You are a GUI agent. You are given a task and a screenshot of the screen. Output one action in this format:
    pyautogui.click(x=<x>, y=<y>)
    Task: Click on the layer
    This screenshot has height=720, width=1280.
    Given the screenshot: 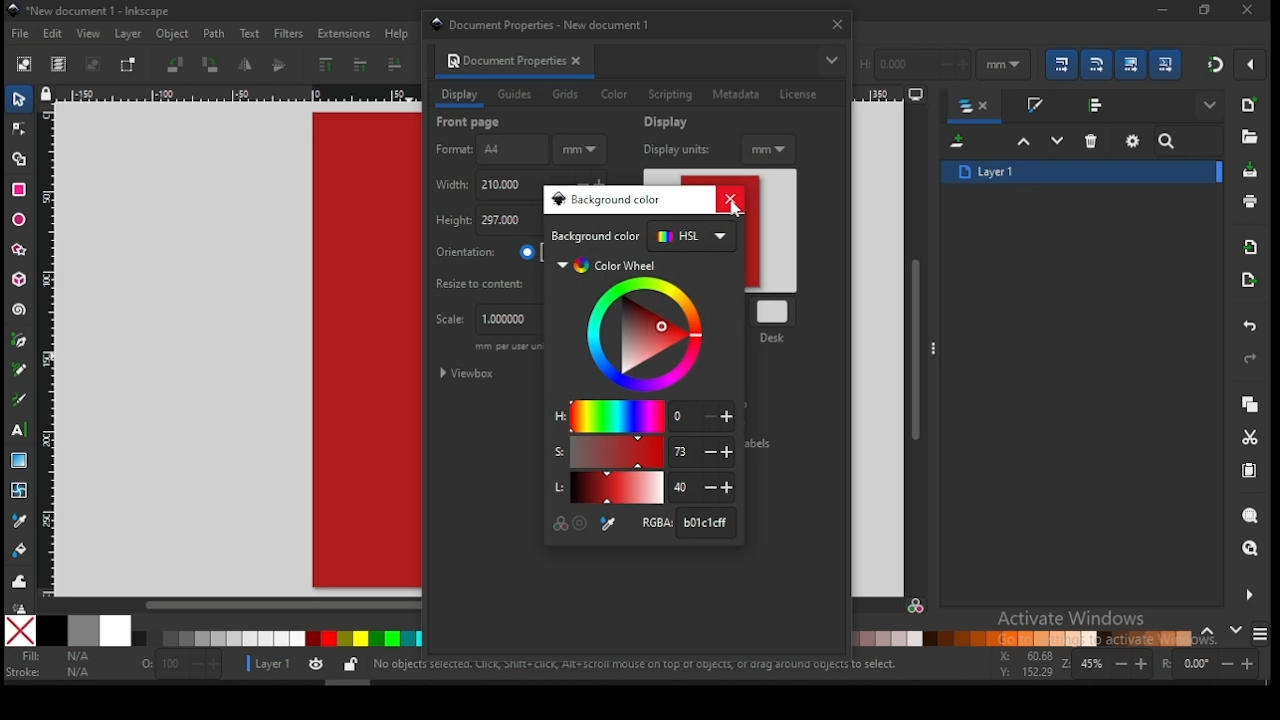 What is the action you would take?
    pyautogui.click(x=128, y=34)
    